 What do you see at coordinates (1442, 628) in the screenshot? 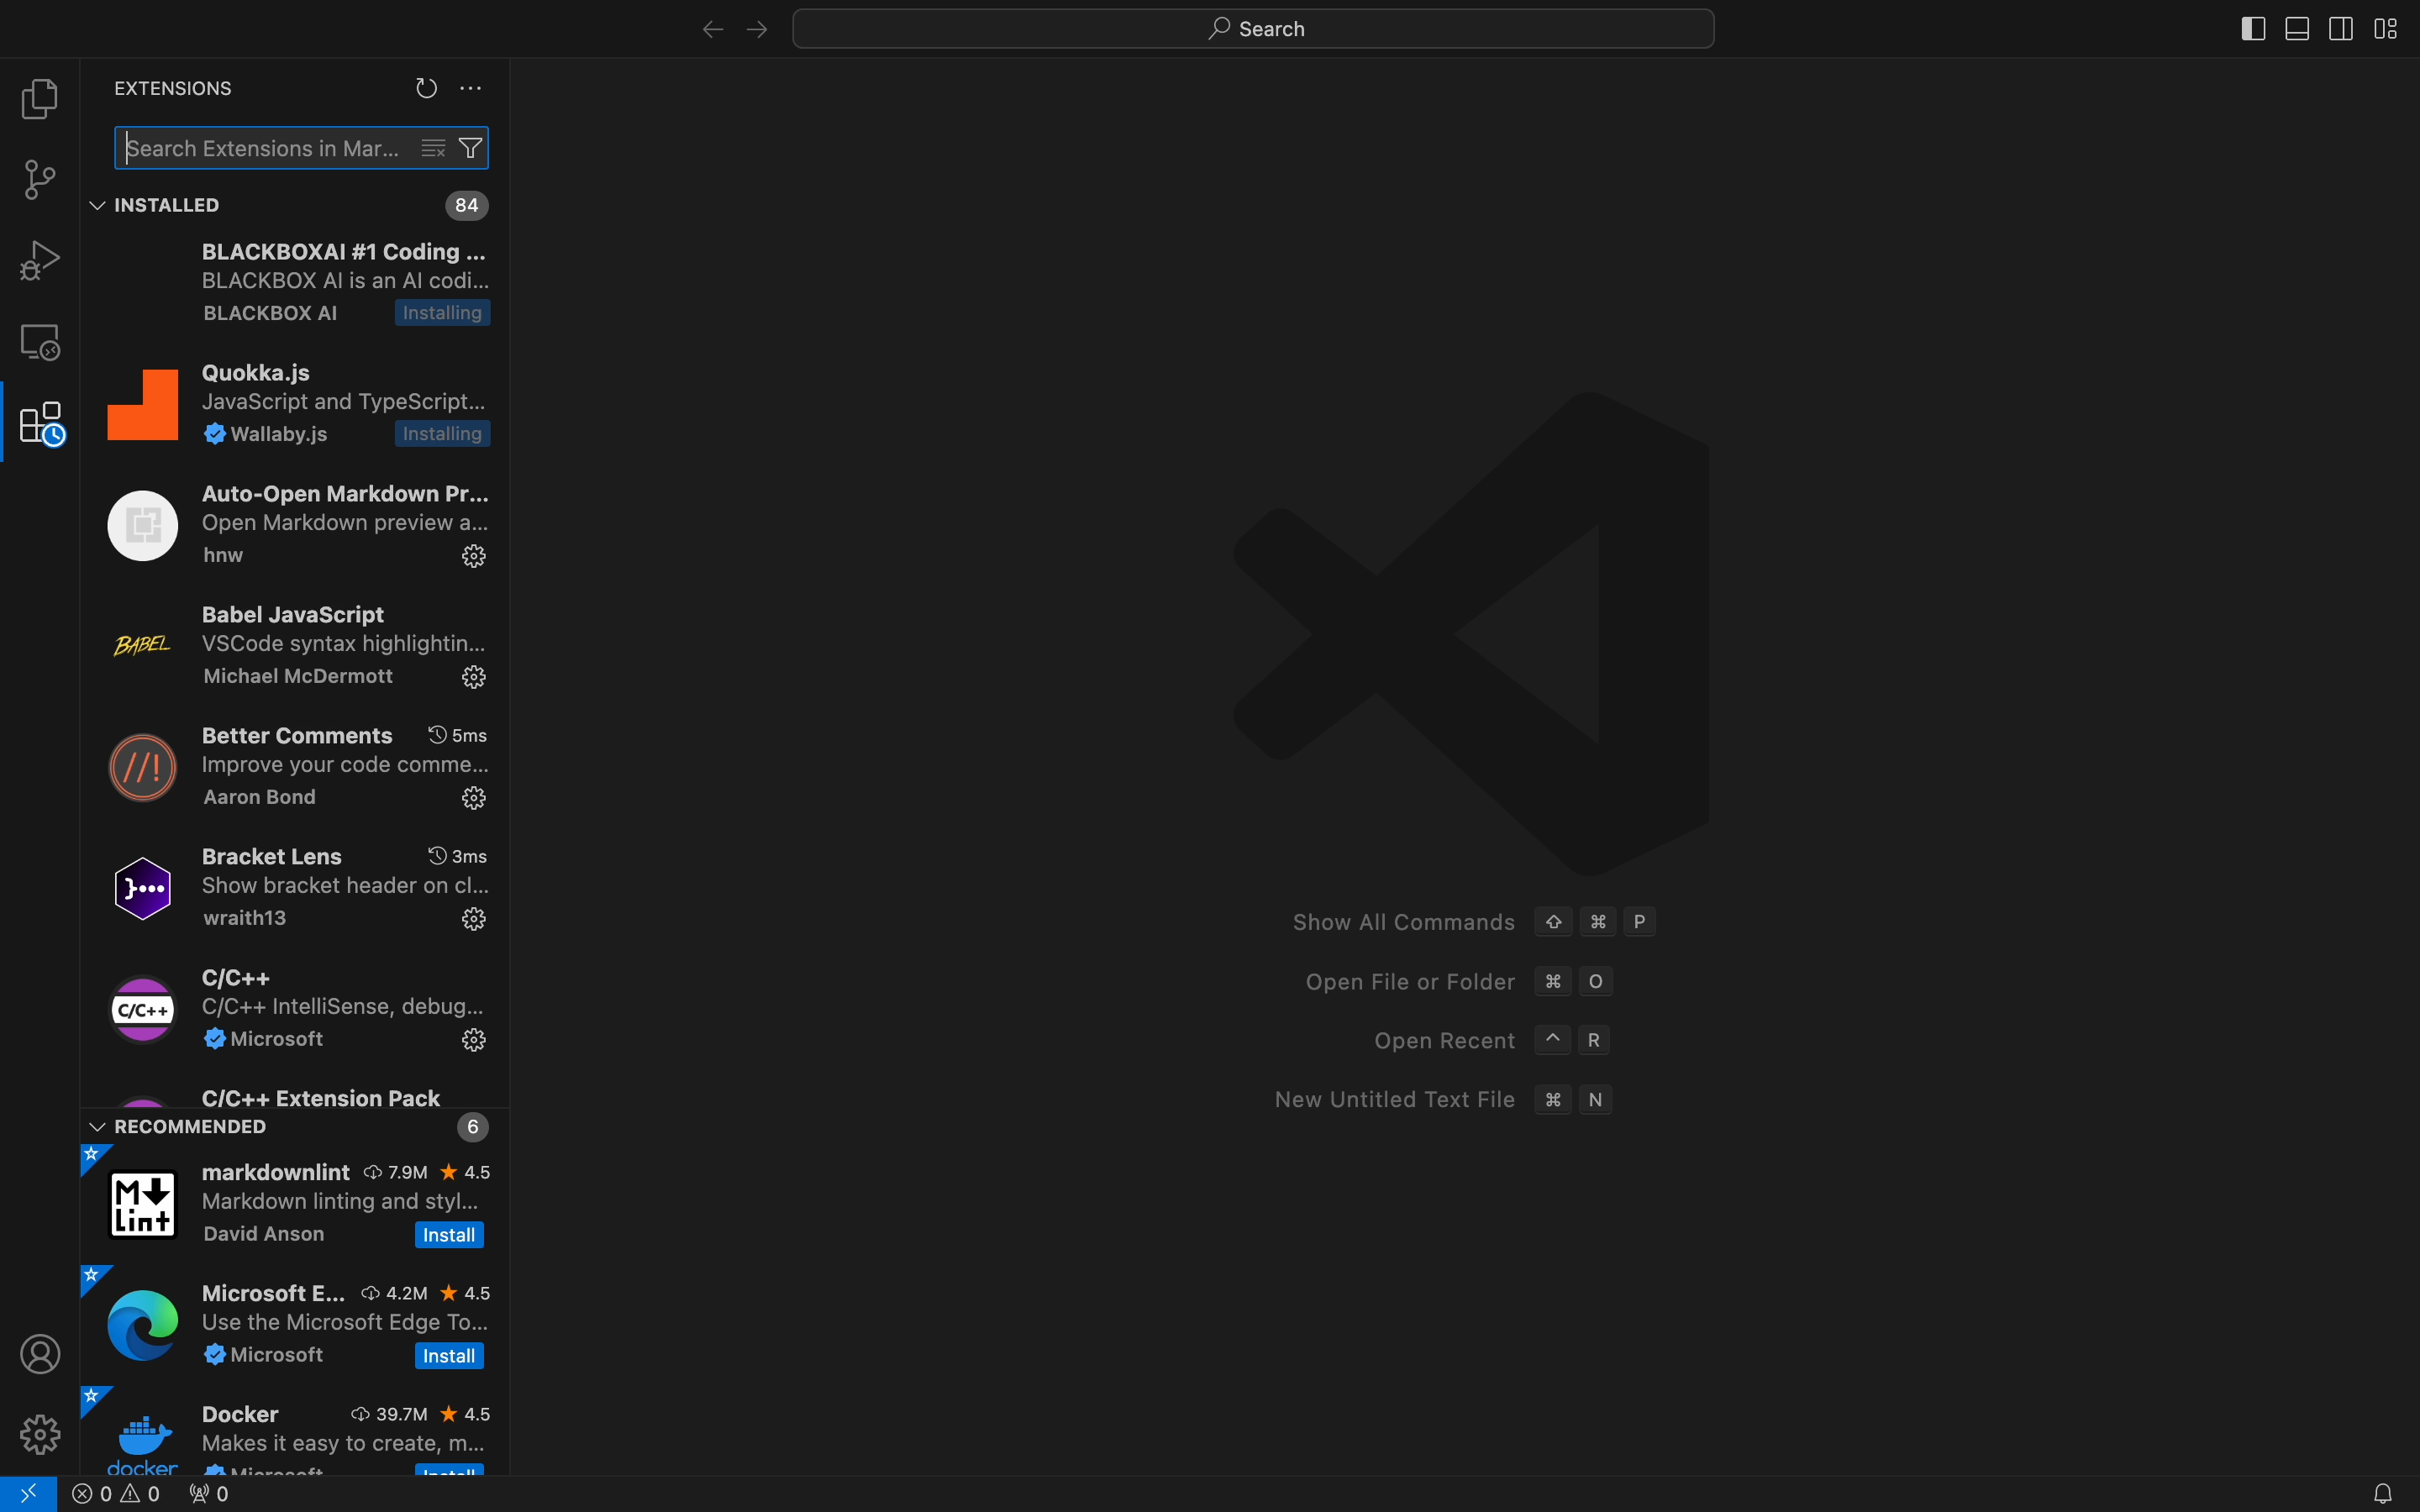
I see `VSCode logo` at bounding box center [1442, 628].